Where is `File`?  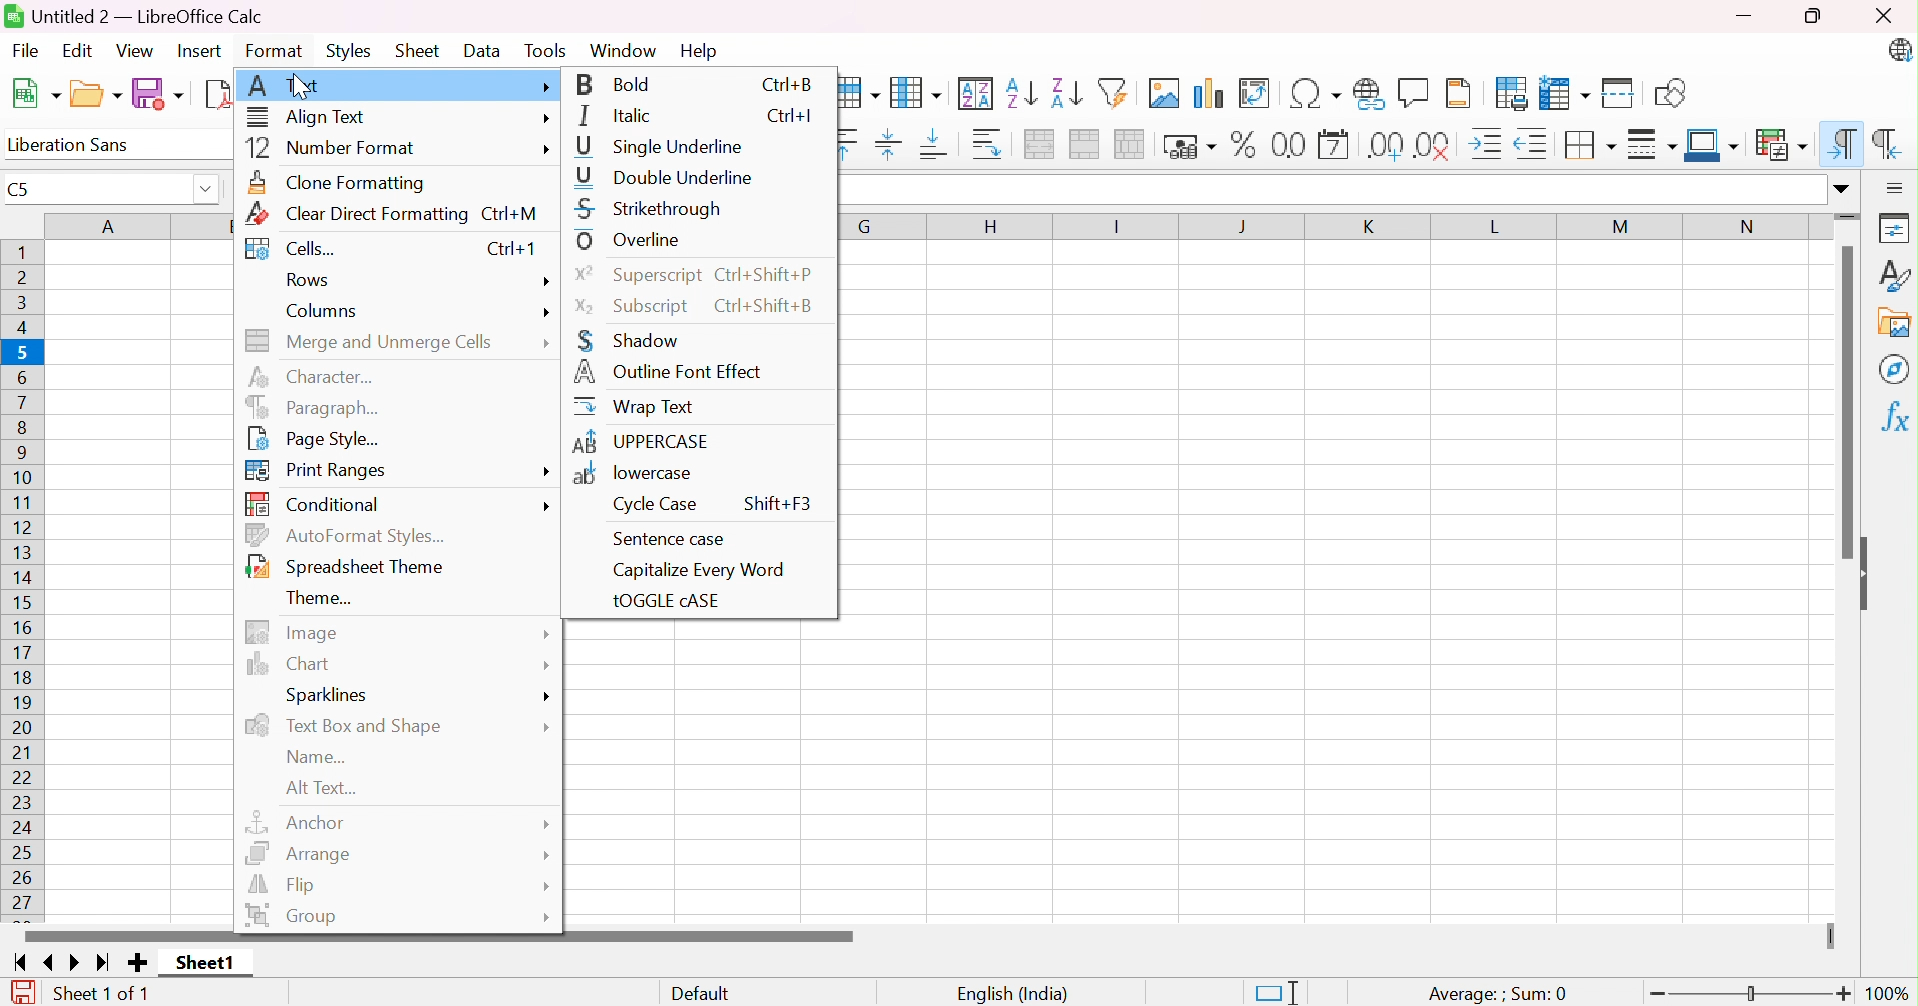
File is located at coordinates (29, 50).